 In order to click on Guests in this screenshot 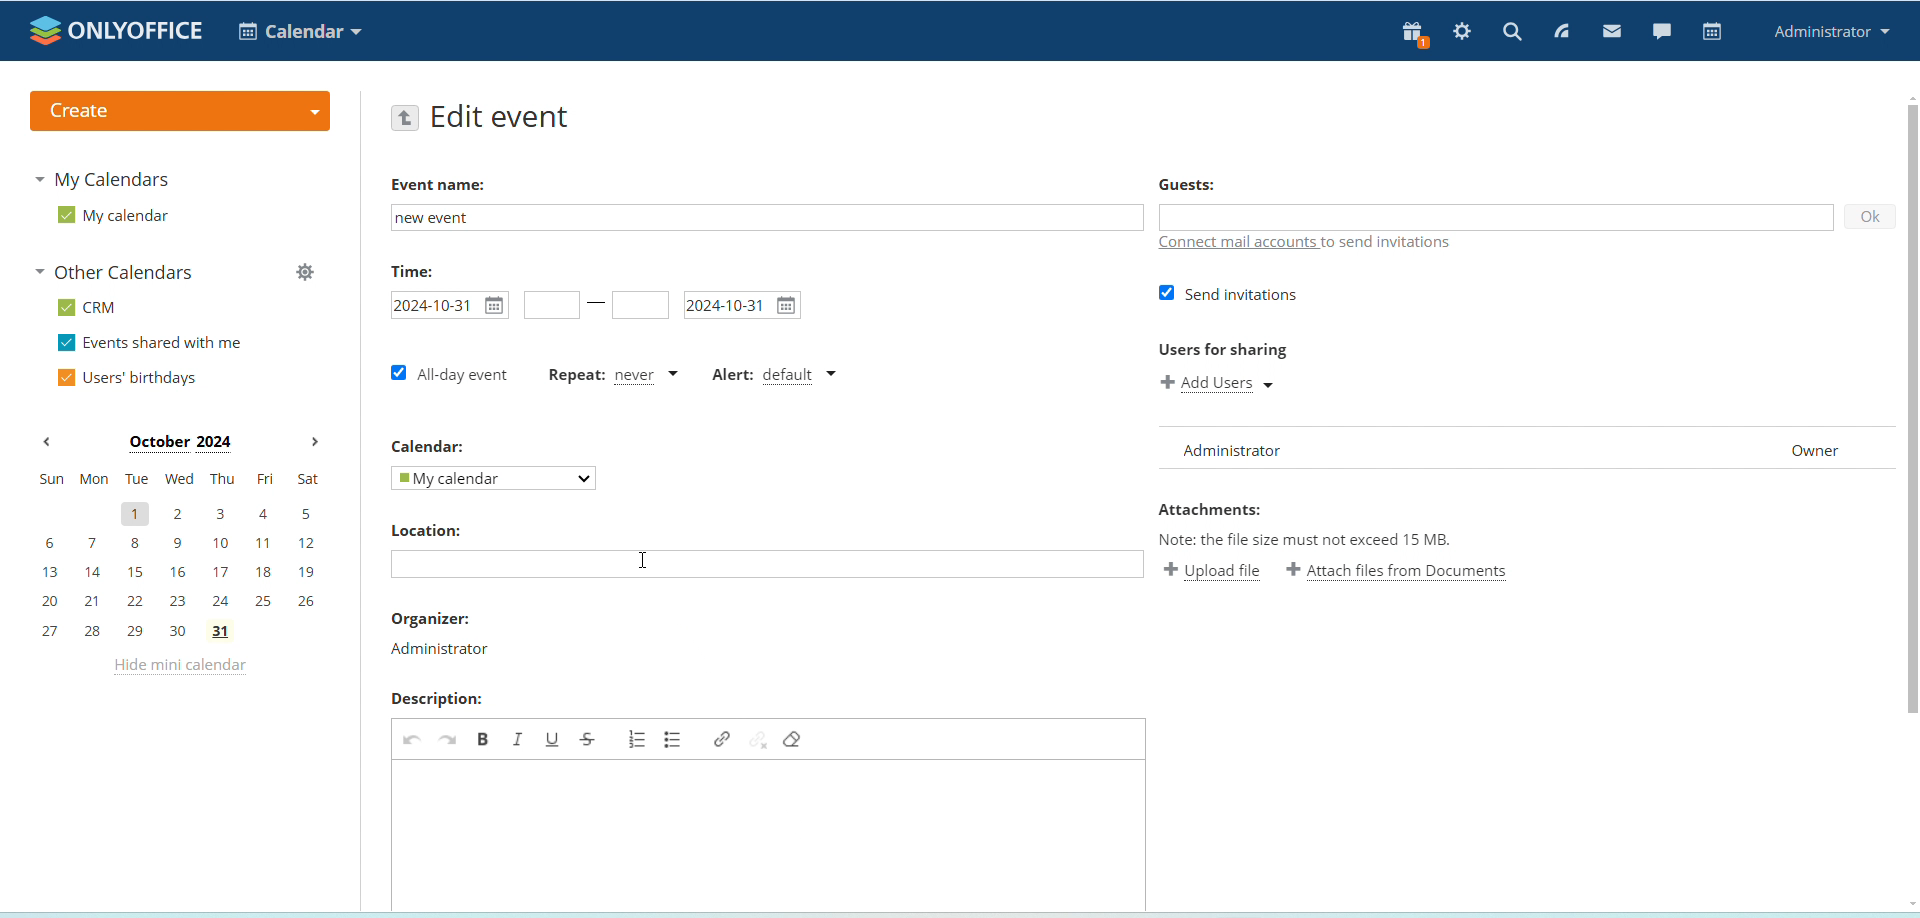, I will do `click(1187, 183)`.